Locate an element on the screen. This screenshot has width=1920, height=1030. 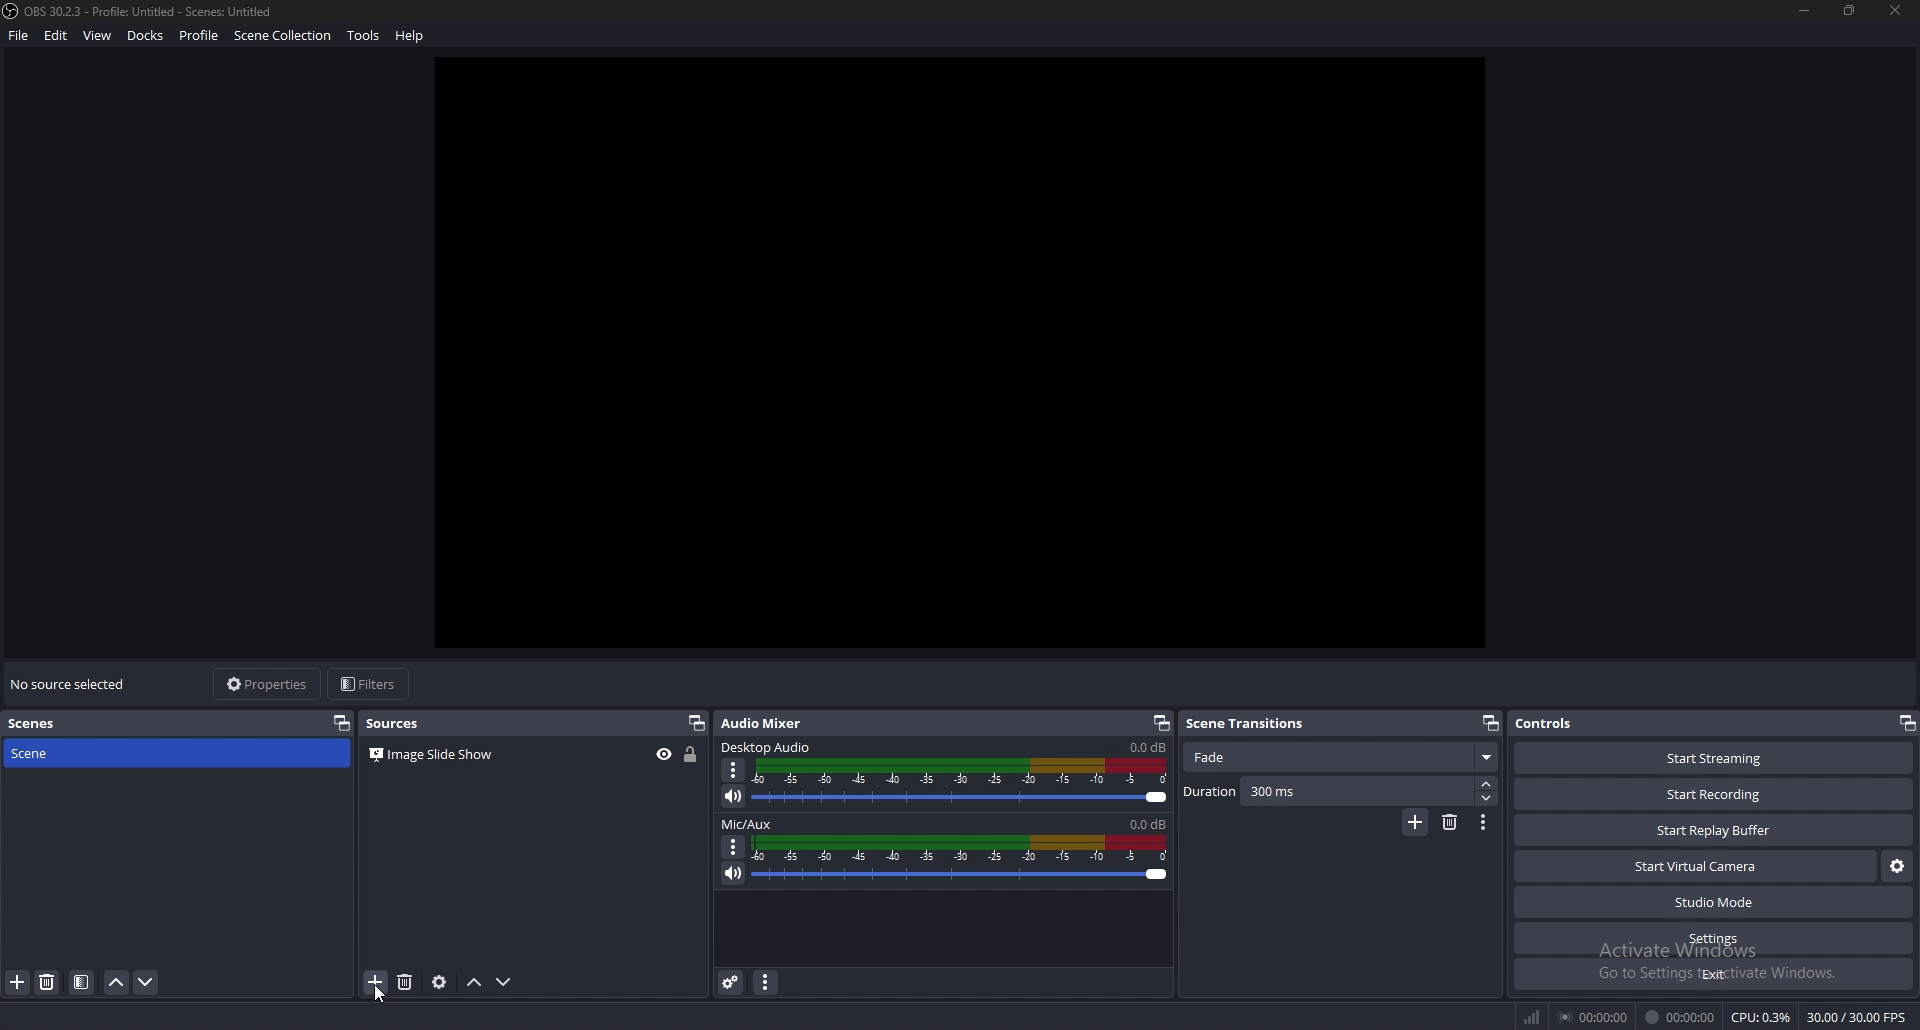
network is located at coordinates (1533, 1019).